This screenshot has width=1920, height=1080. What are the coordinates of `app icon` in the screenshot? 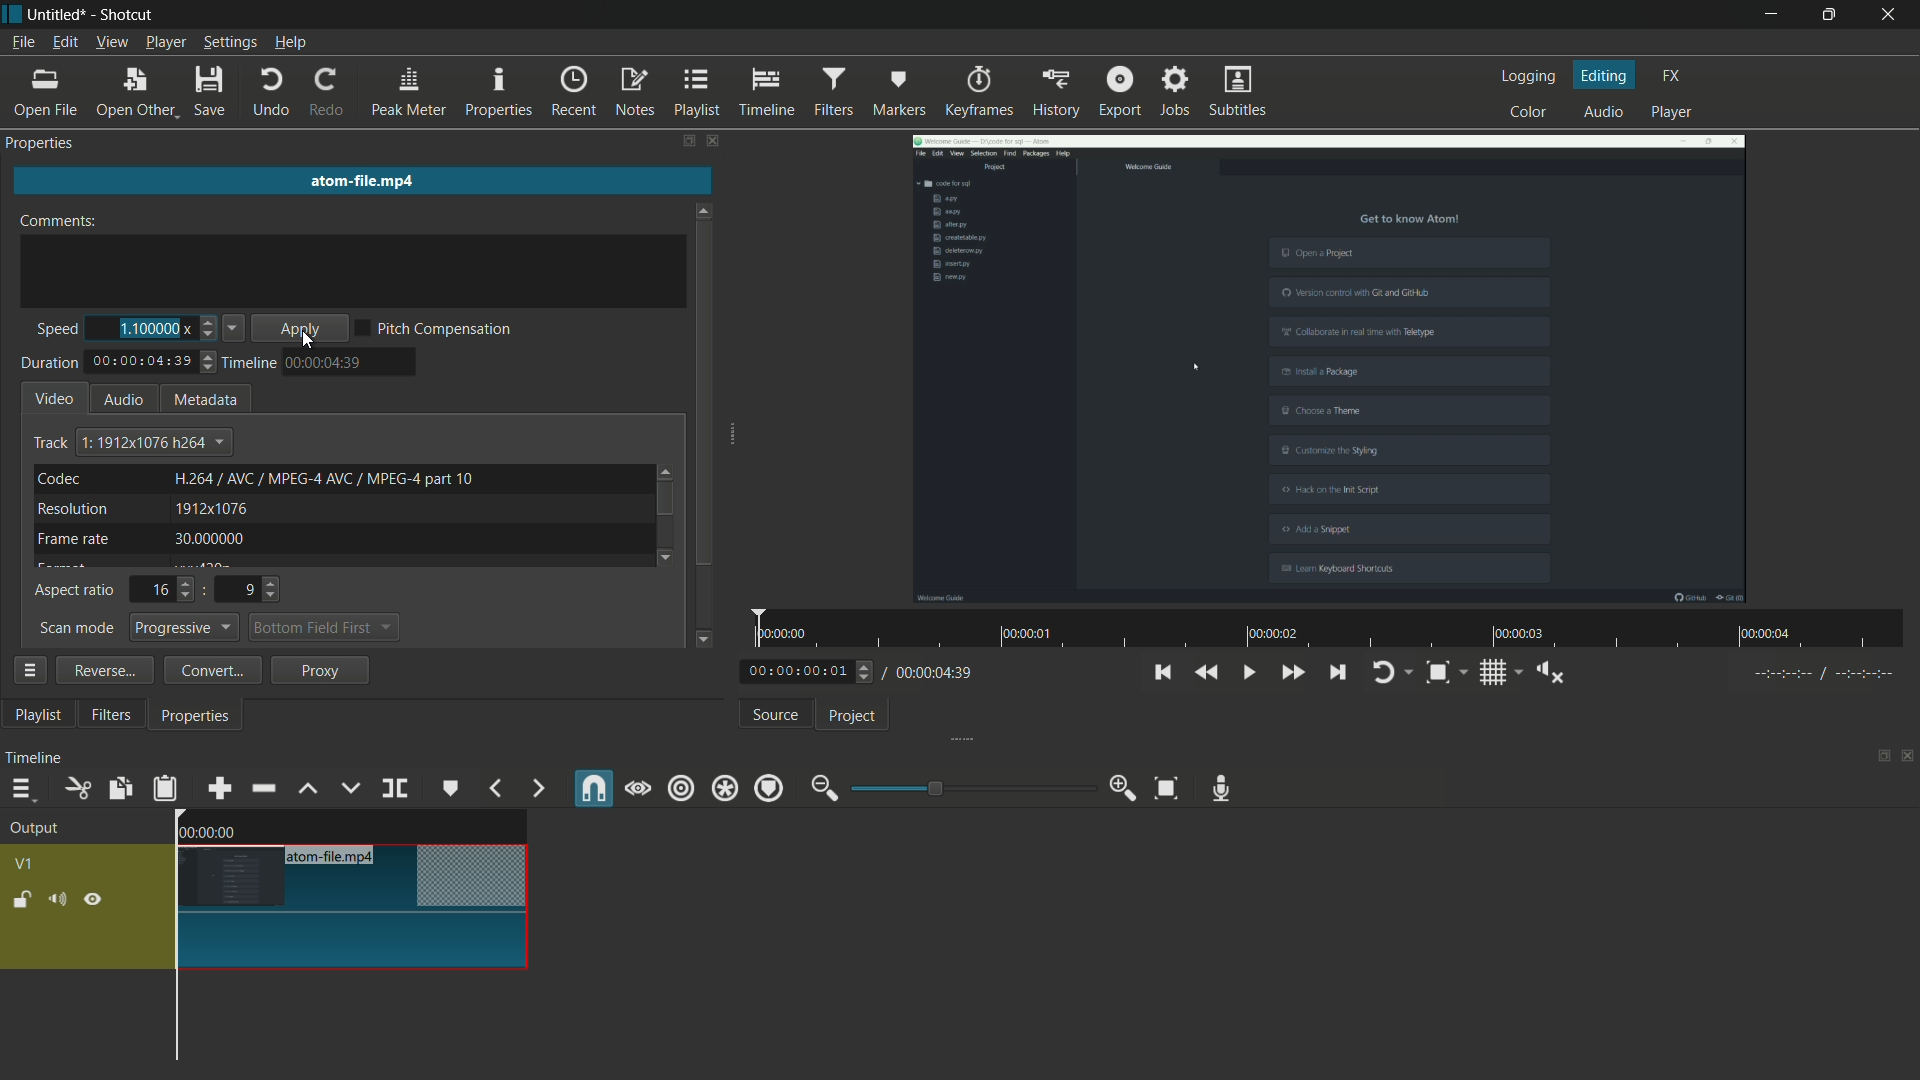 It's located at (12, 14).